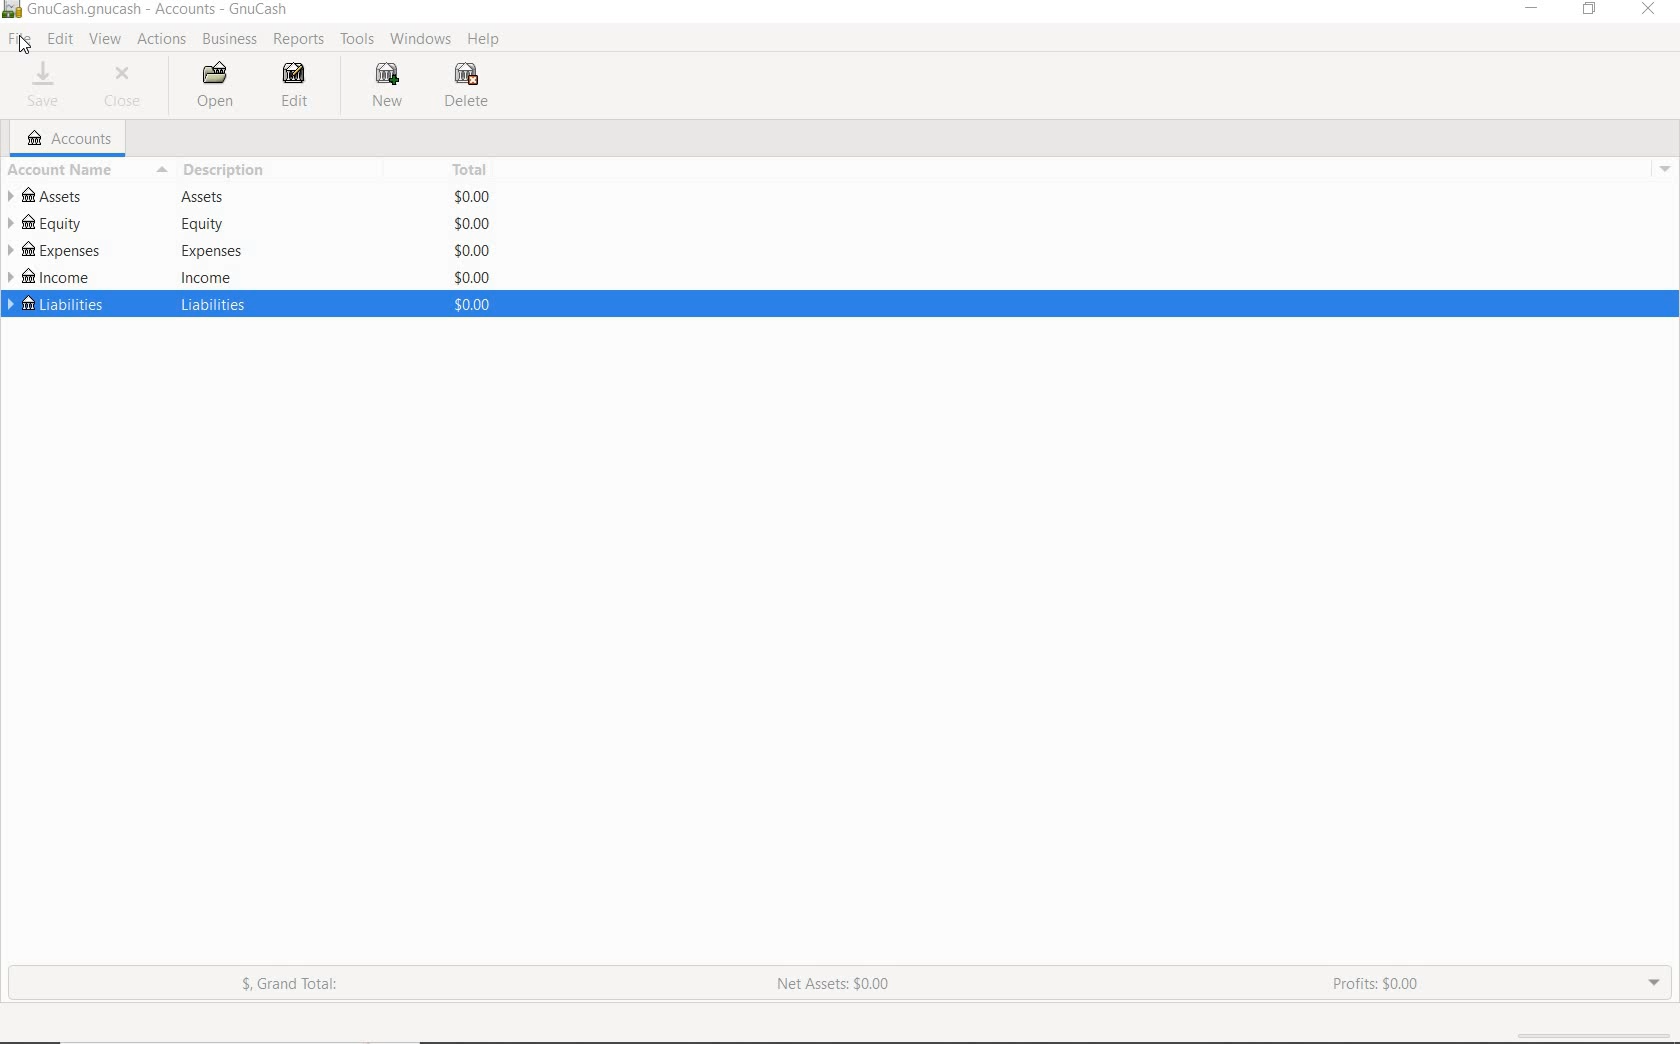  I want to click on BUSINESS, so click(228, 40).